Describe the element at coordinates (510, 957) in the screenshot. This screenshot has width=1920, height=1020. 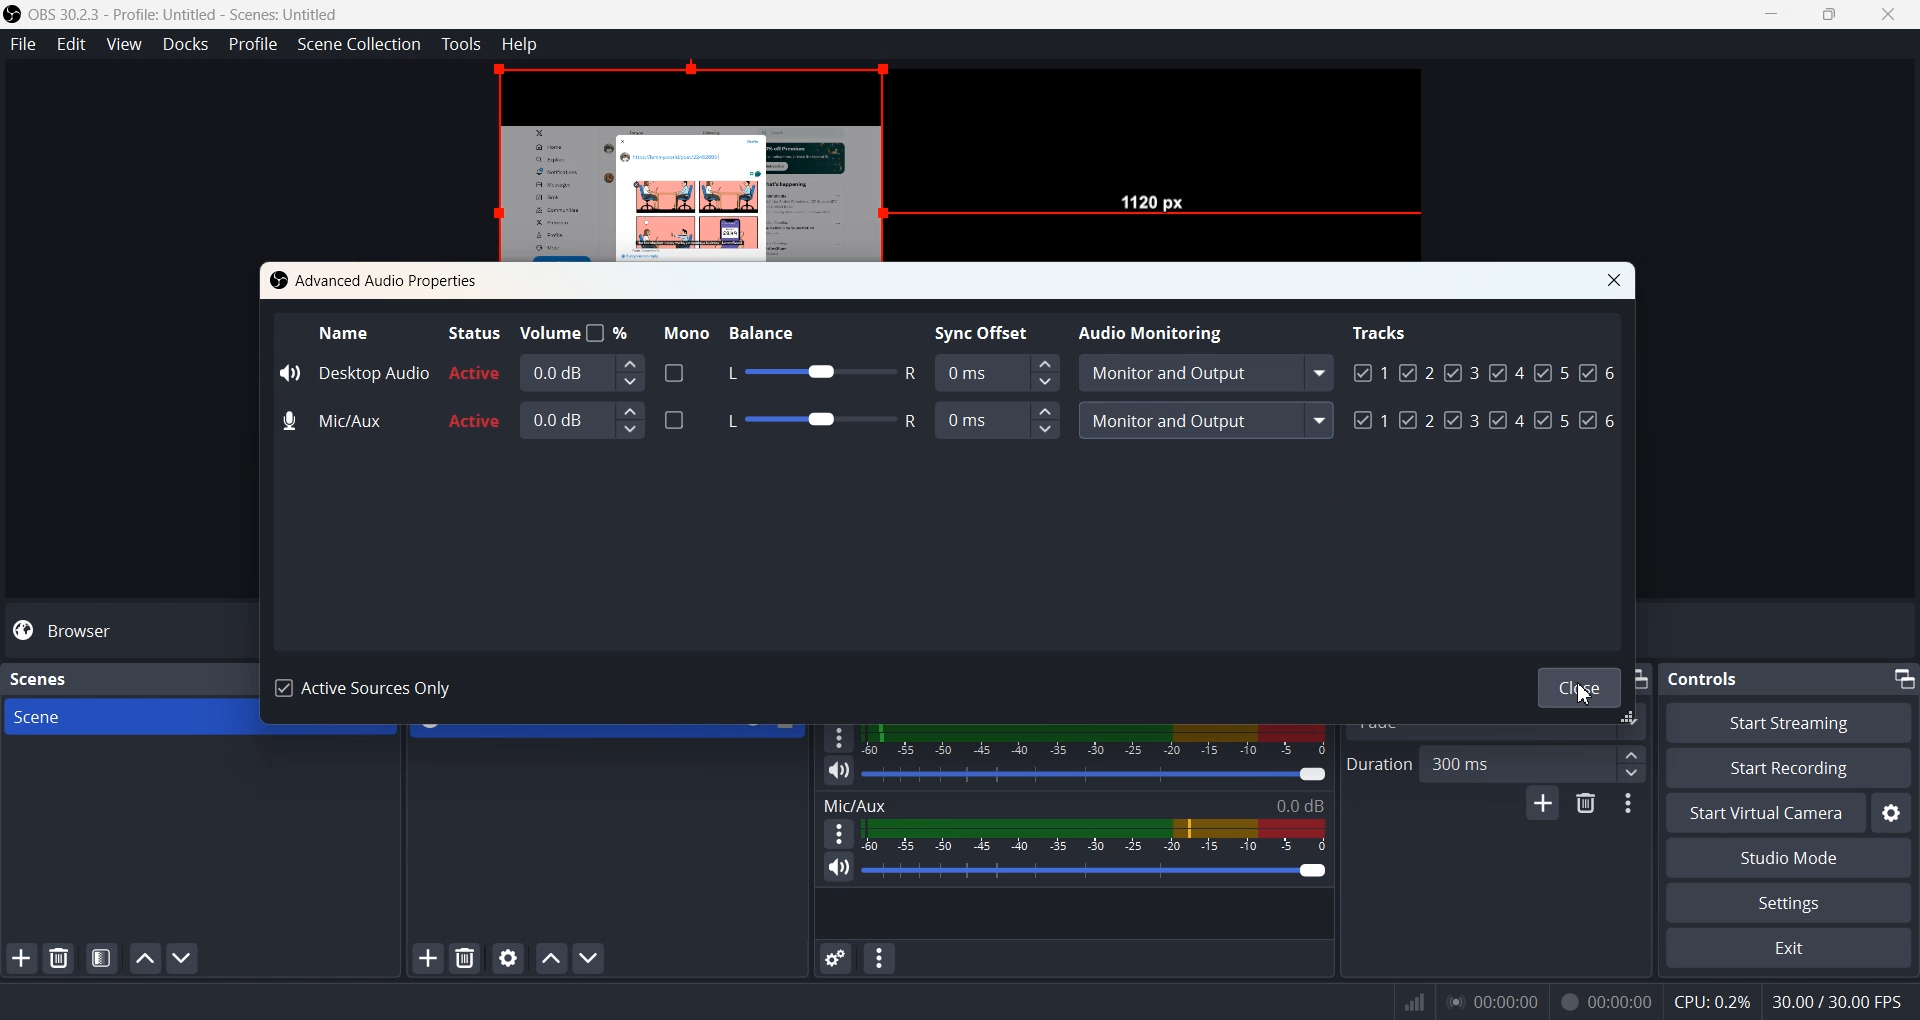
I see `Open source properties` at that location.